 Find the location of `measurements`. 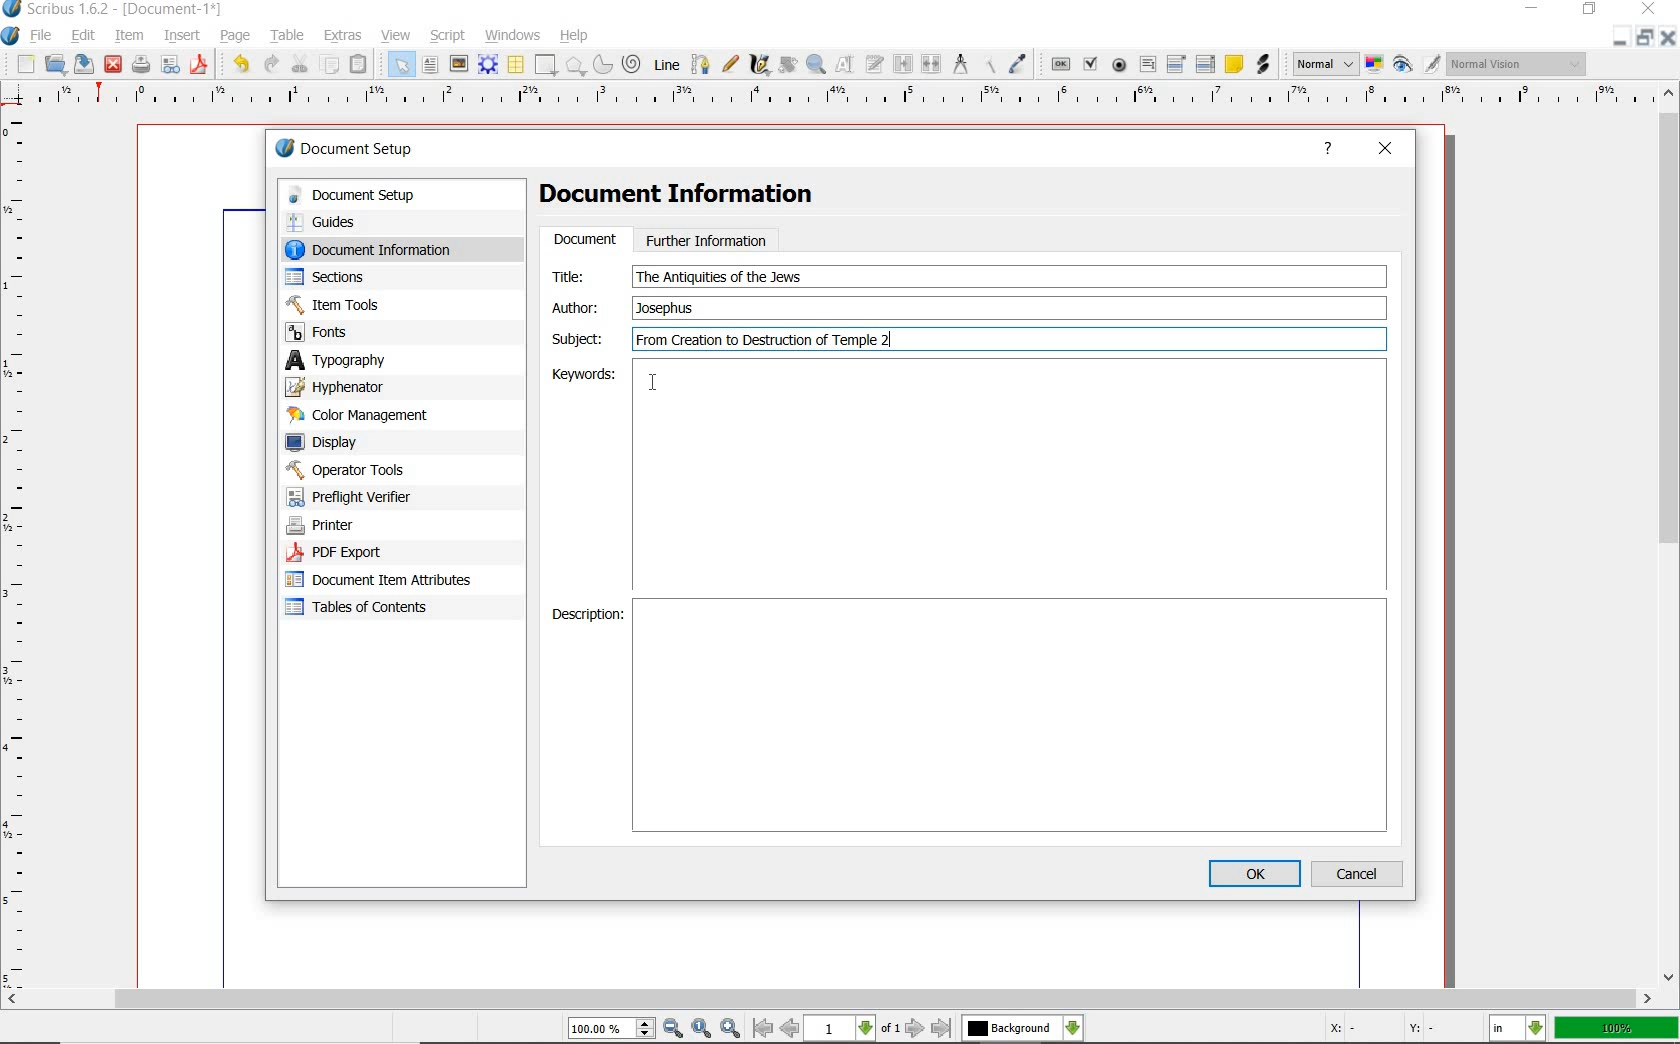

measurements is located at coordinates (959, 64).